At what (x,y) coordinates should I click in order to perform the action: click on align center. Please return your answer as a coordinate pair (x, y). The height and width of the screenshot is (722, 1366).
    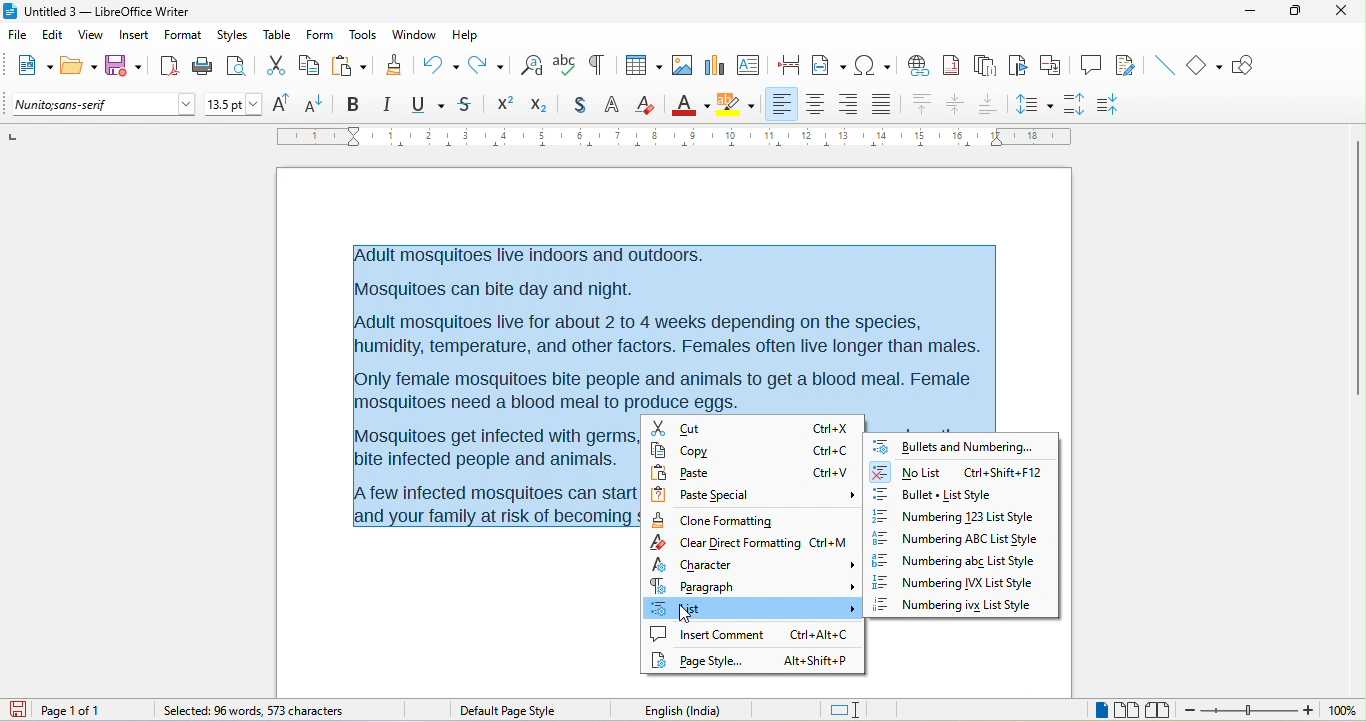
    Looking at the image, I should click on (956, 106).